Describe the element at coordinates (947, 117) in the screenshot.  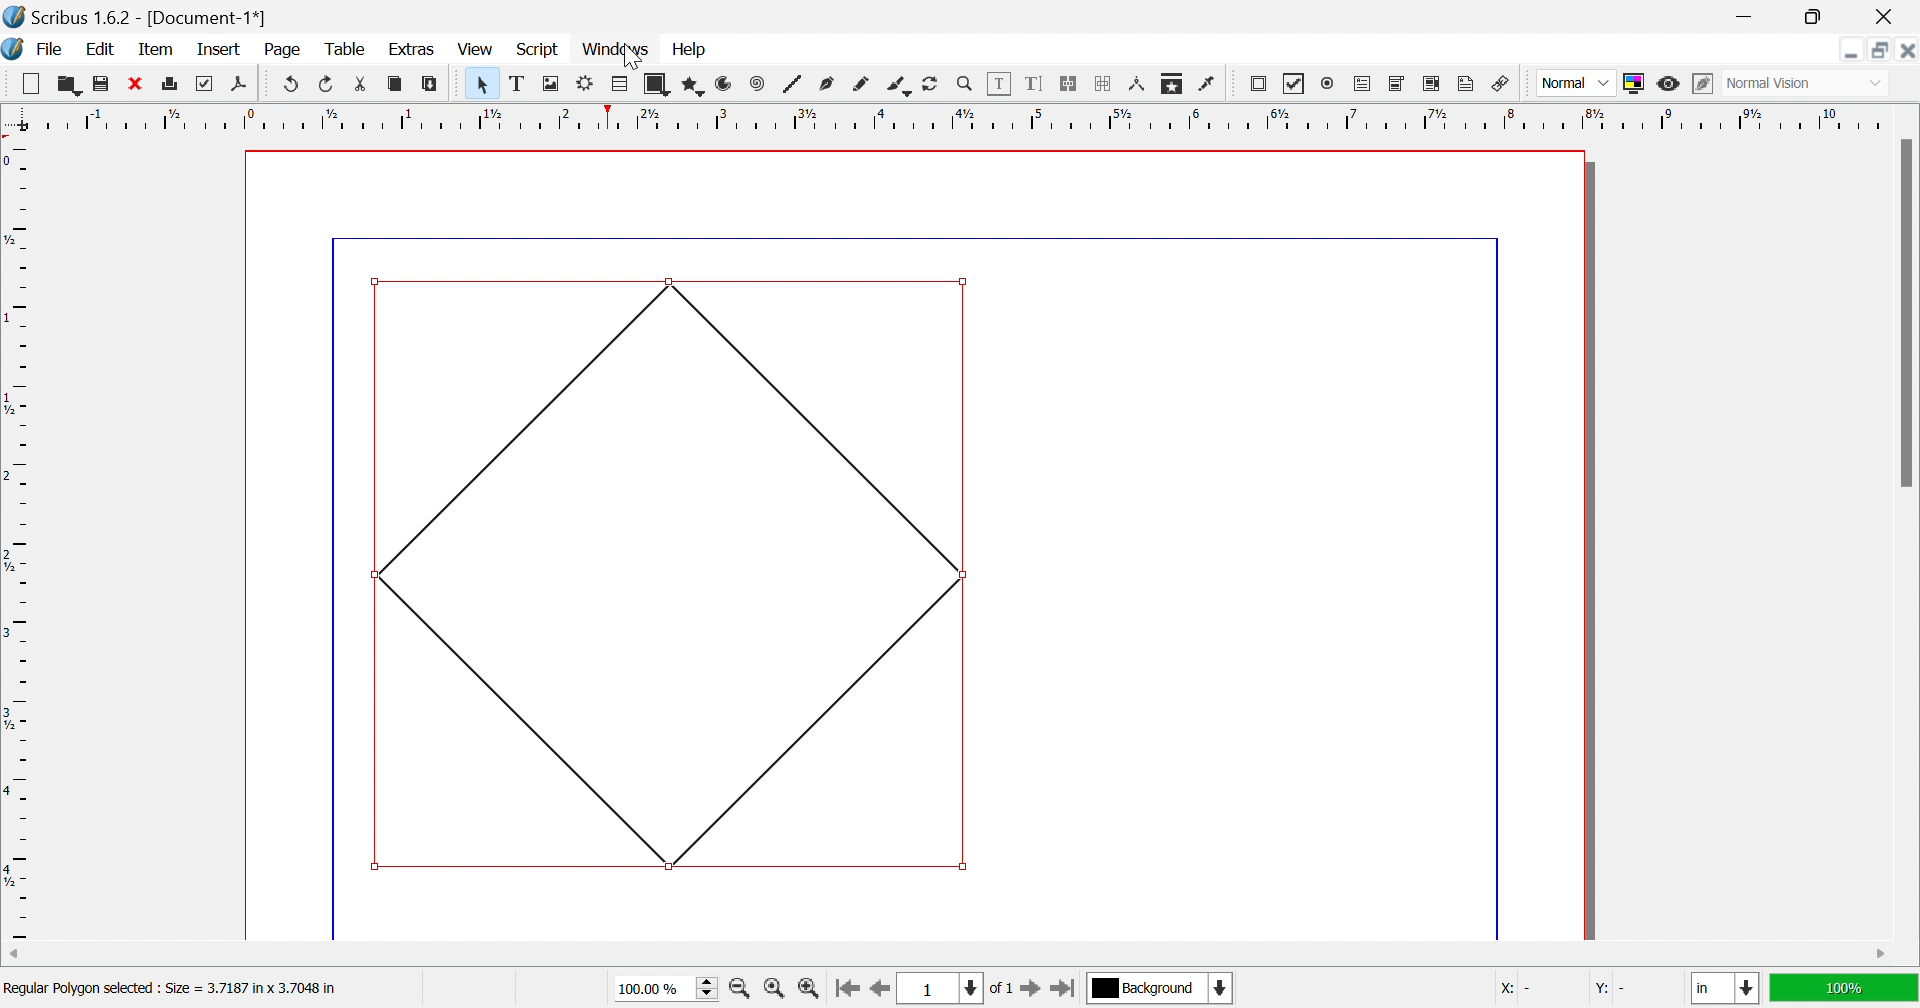
I see `Ruler` at that location.